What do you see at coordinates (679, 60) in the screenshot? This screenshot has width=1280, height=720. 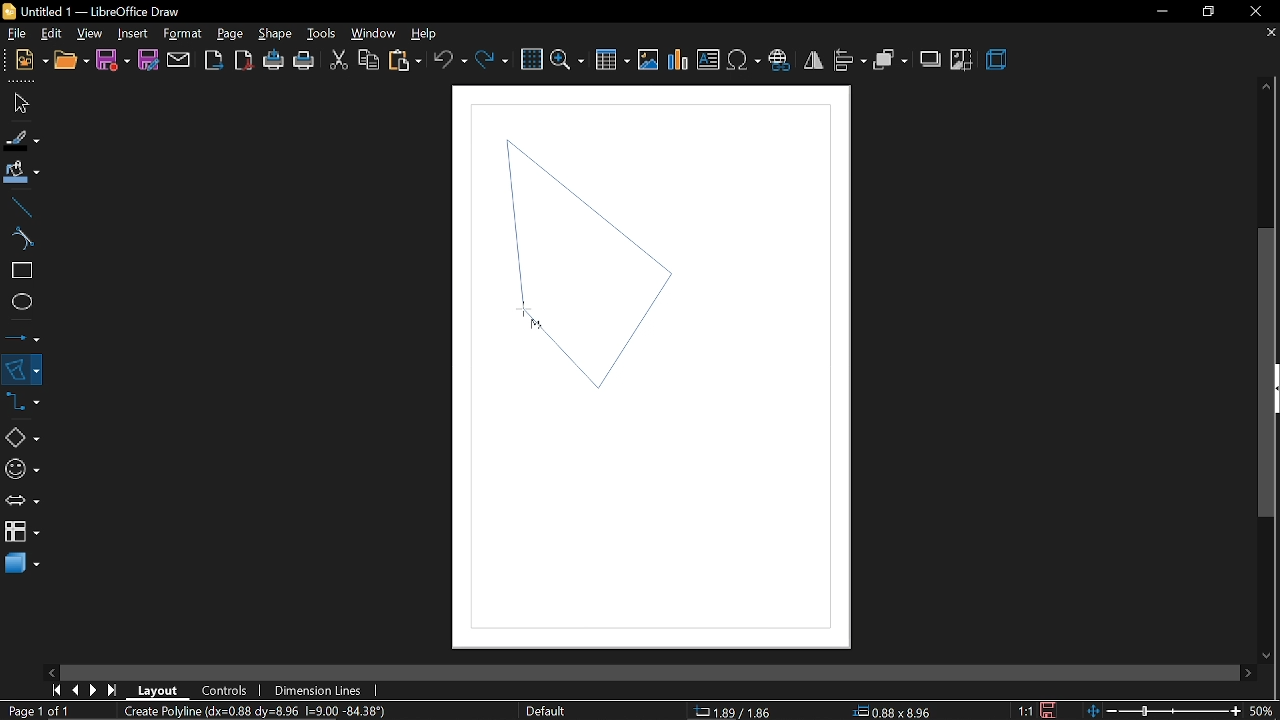 I see `insert chart` at bounding box center [679, 60].